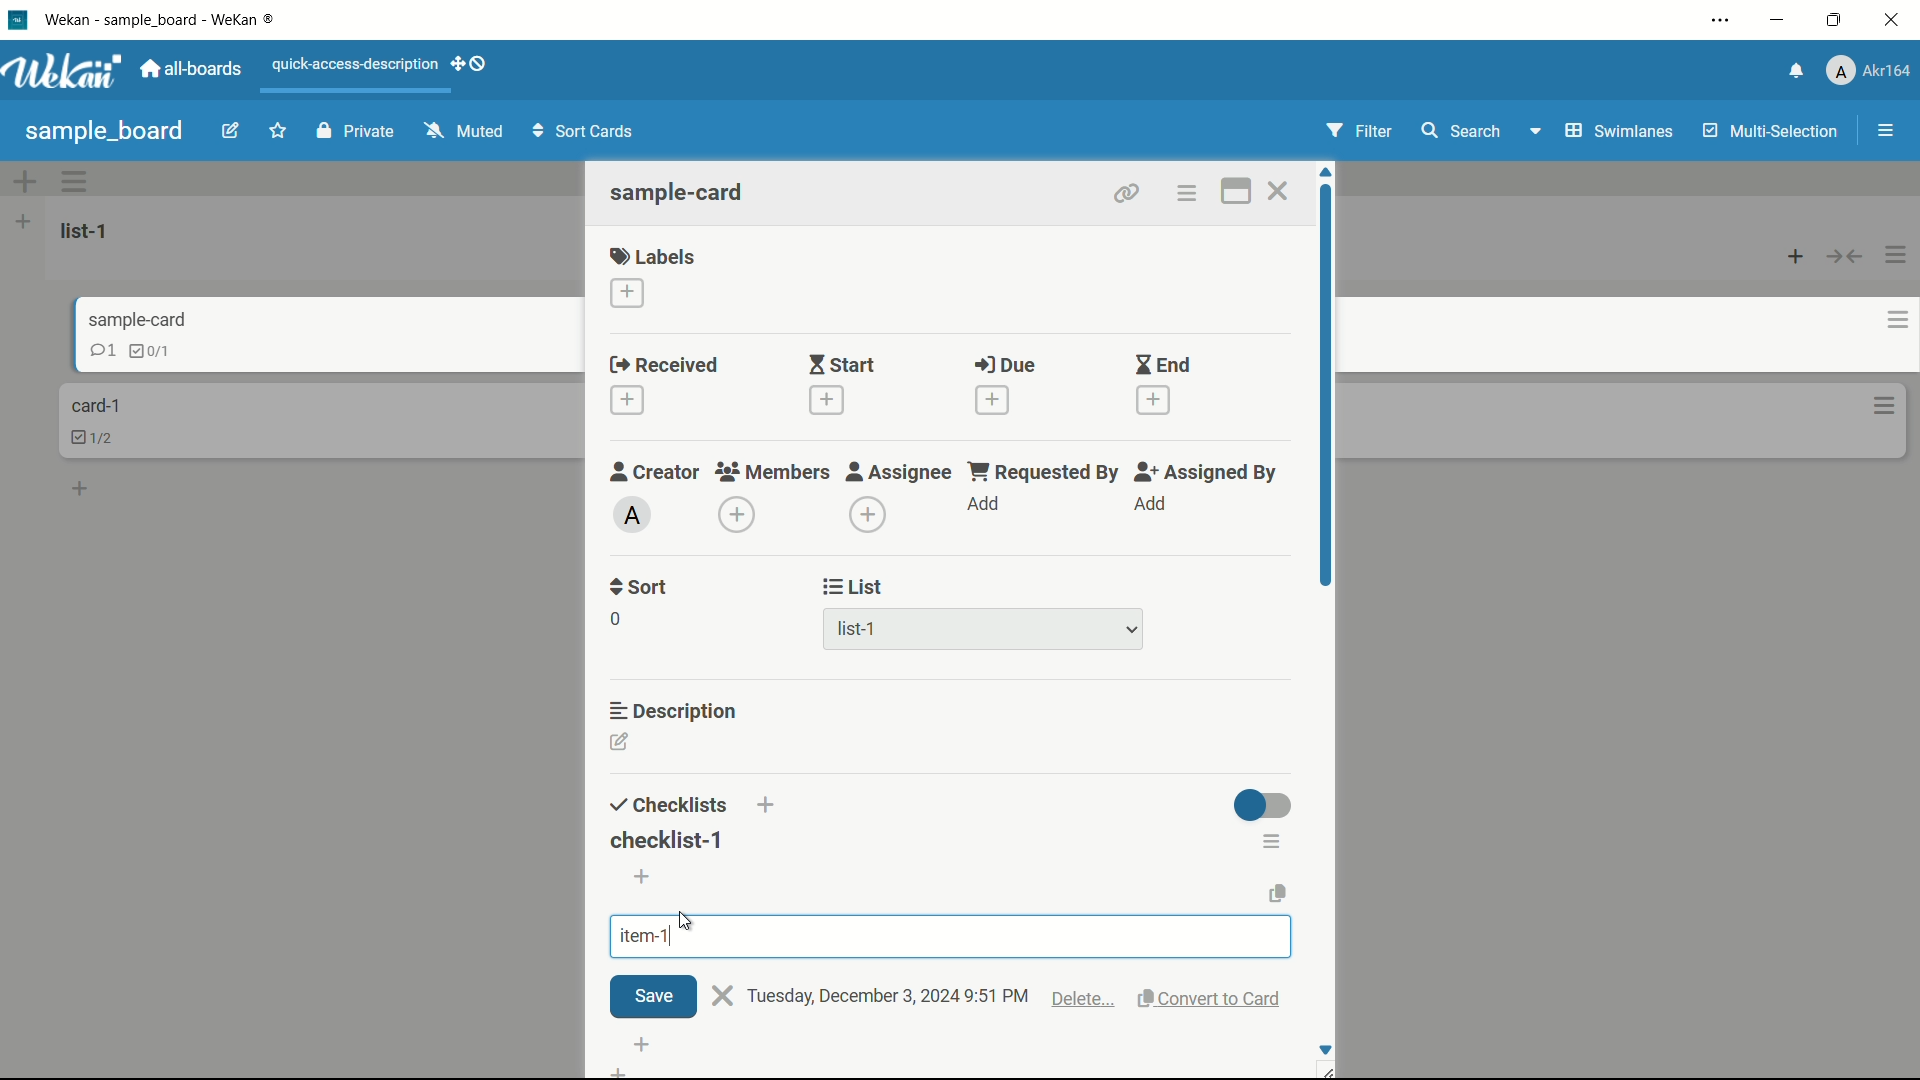 This screenshot has height=1080, width=1920. Describe the element at coordinates (1277, 893) in the screenshot. I see `copy text to clipboard` at that location.